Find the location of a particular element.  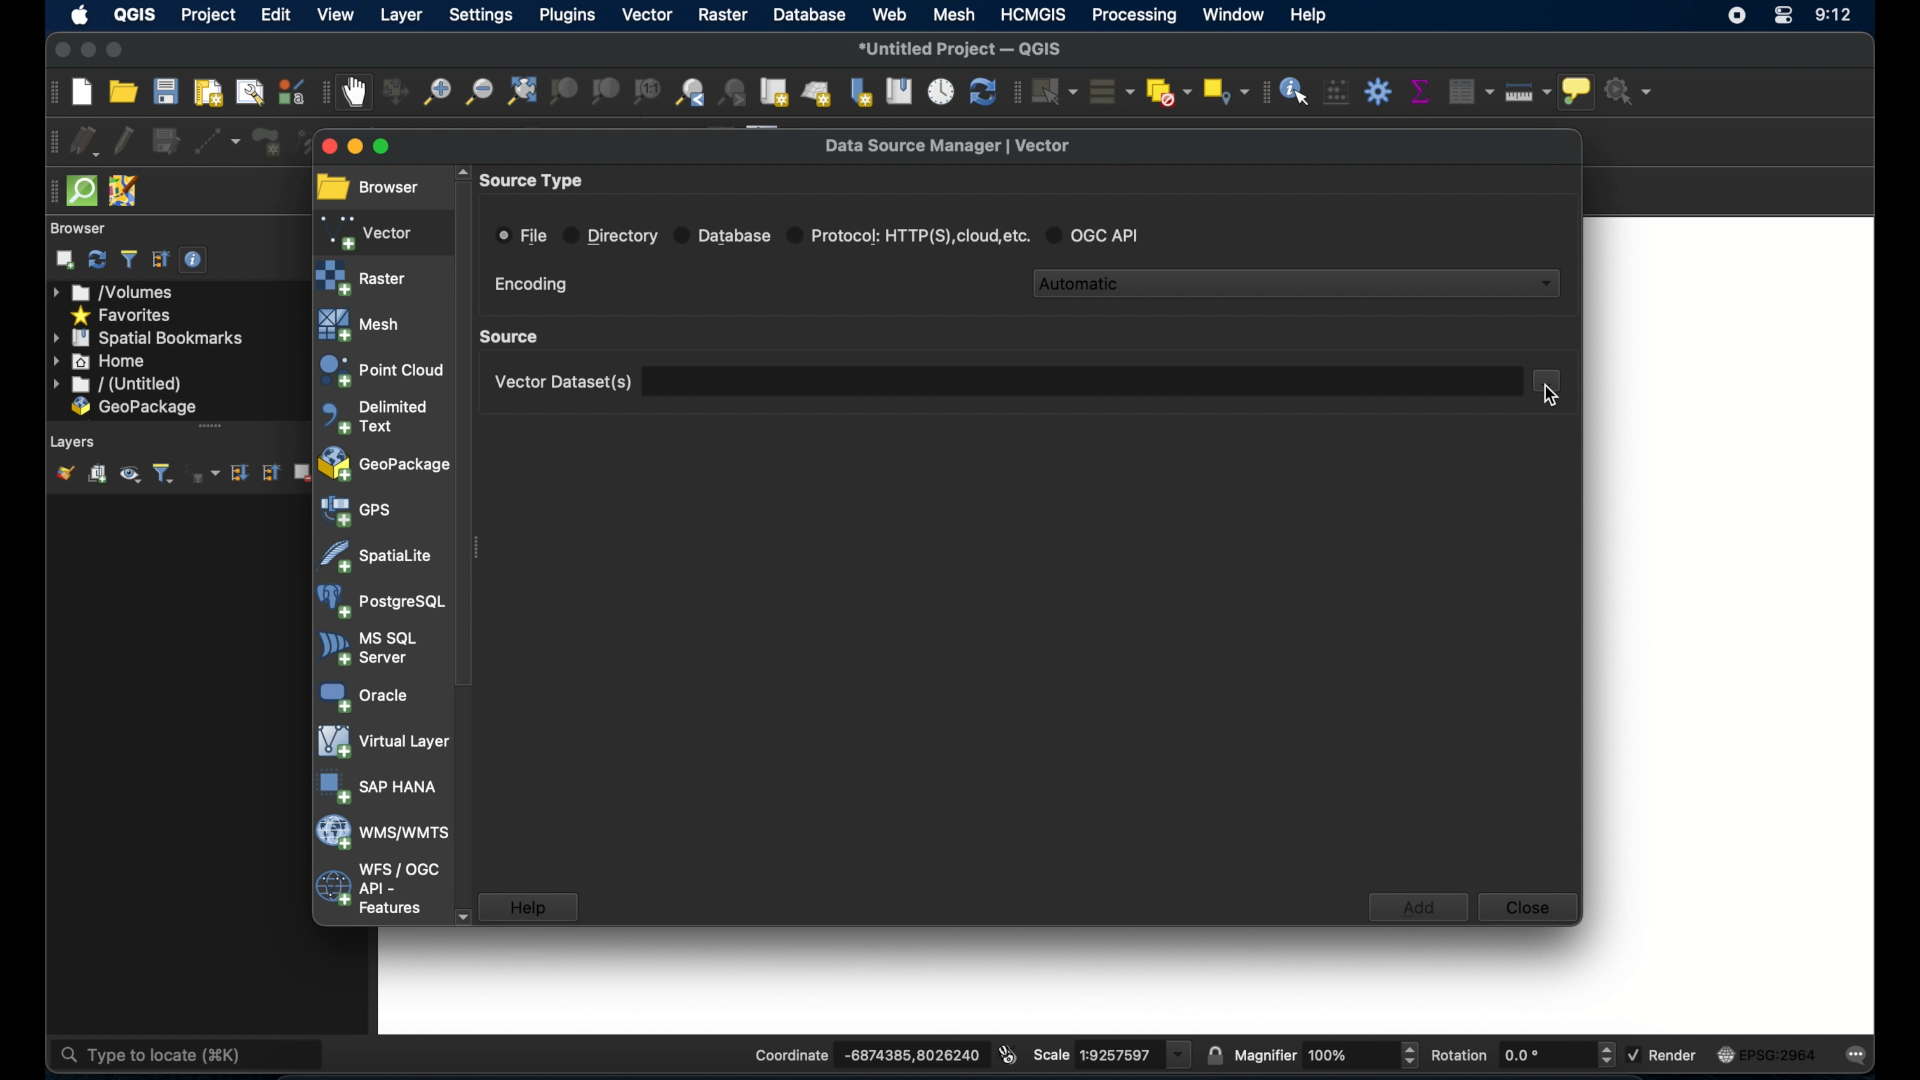

filter legend is located at coordinates (166, 474).